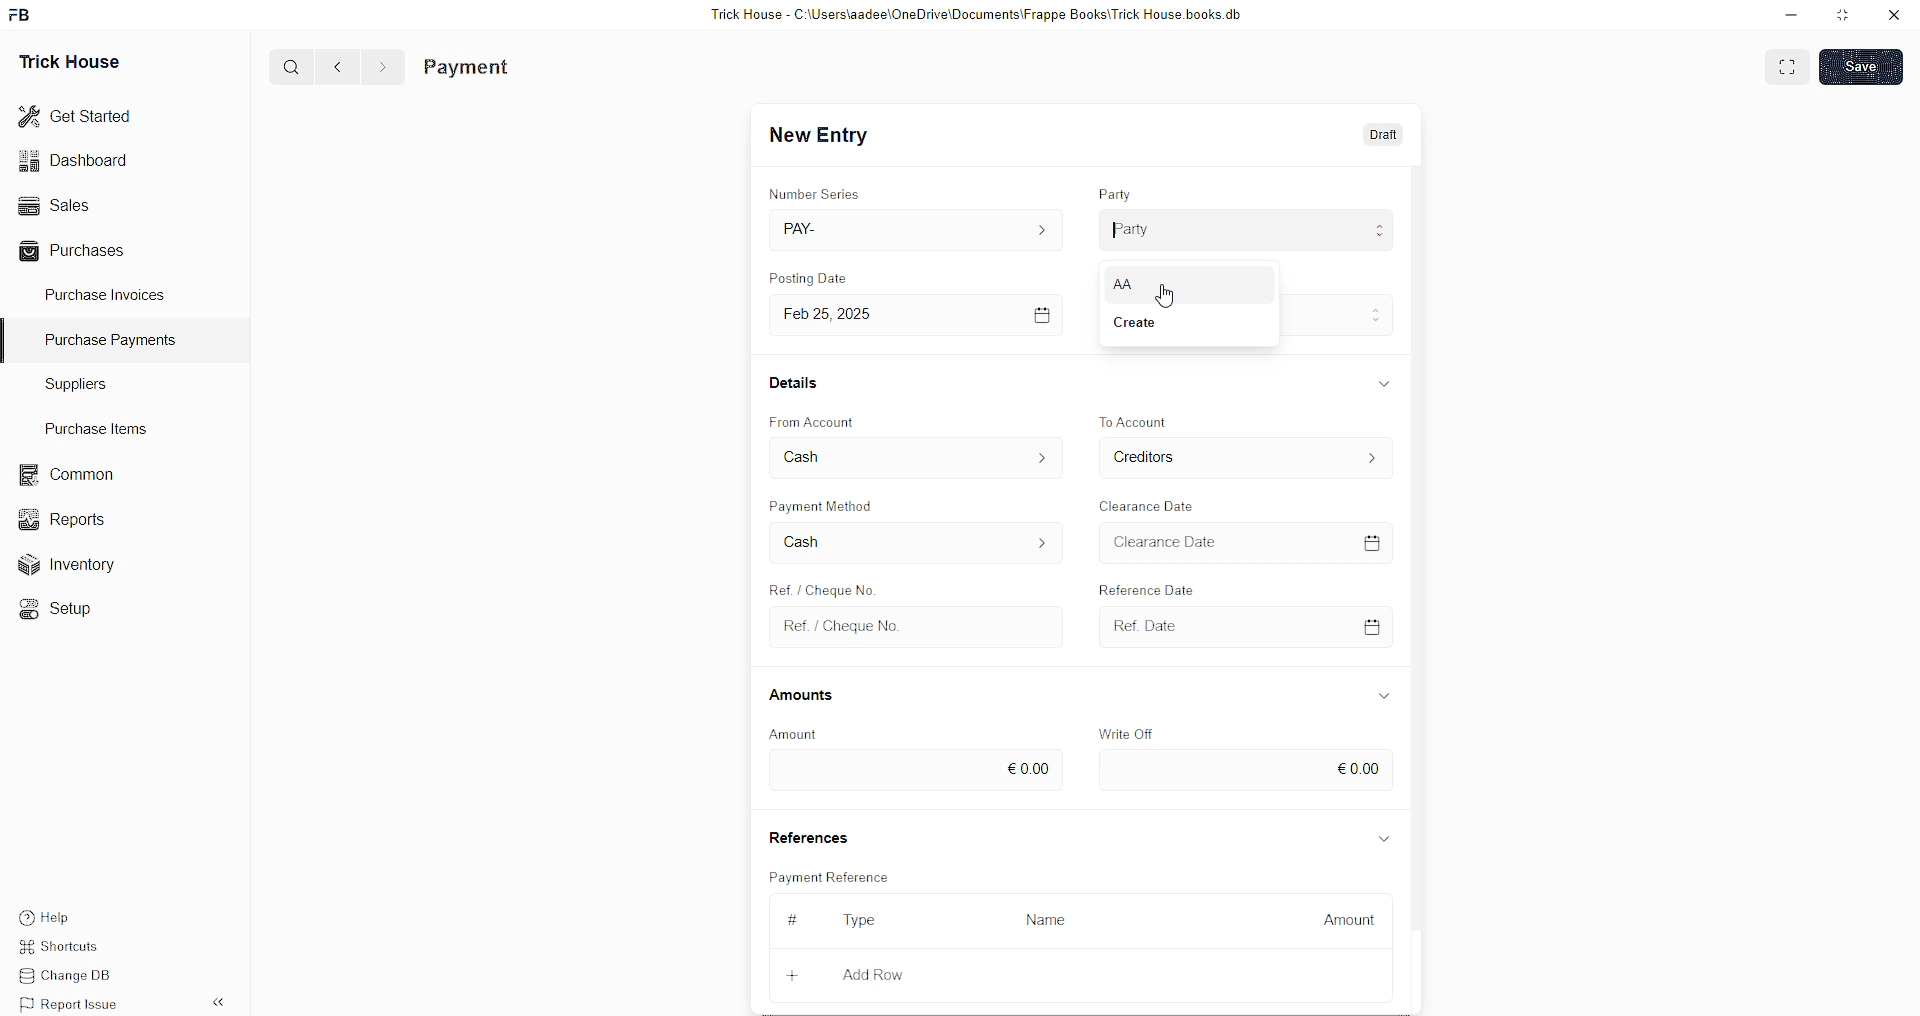  I want to click on , so click(1385, 695).